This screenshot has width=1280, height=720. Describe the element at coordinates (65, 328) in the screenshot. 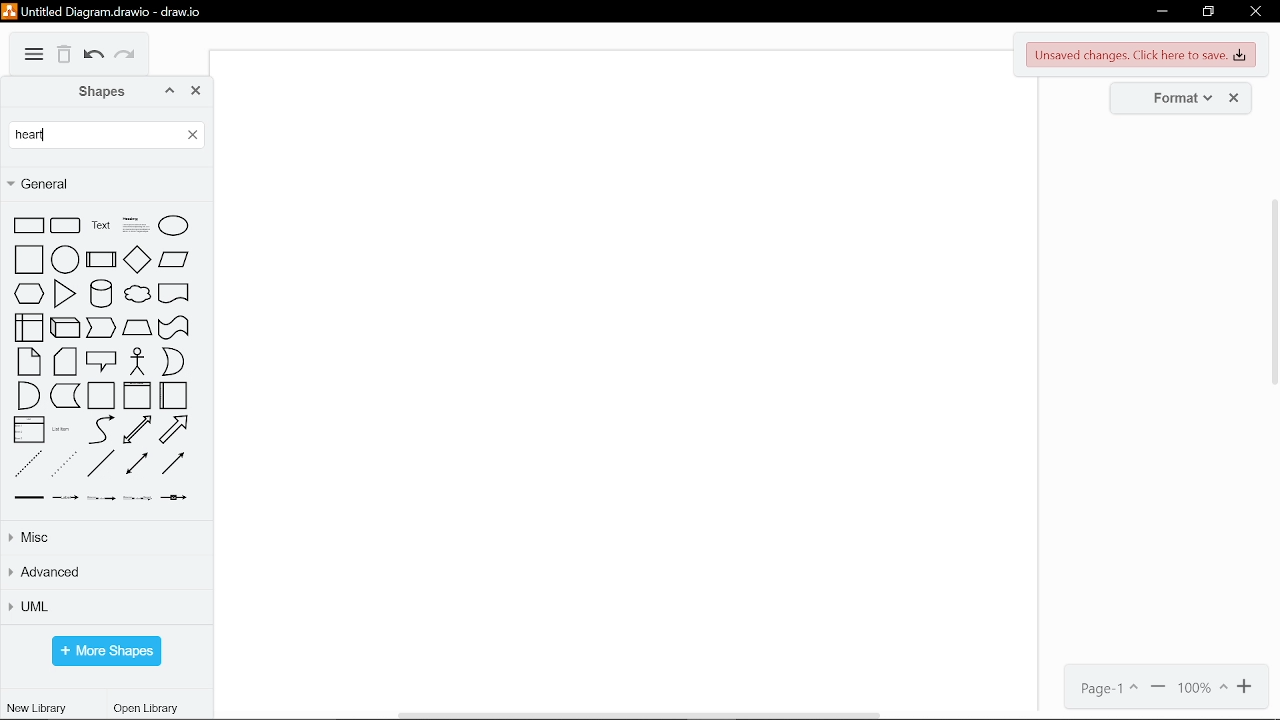

I see `cube` at that location.